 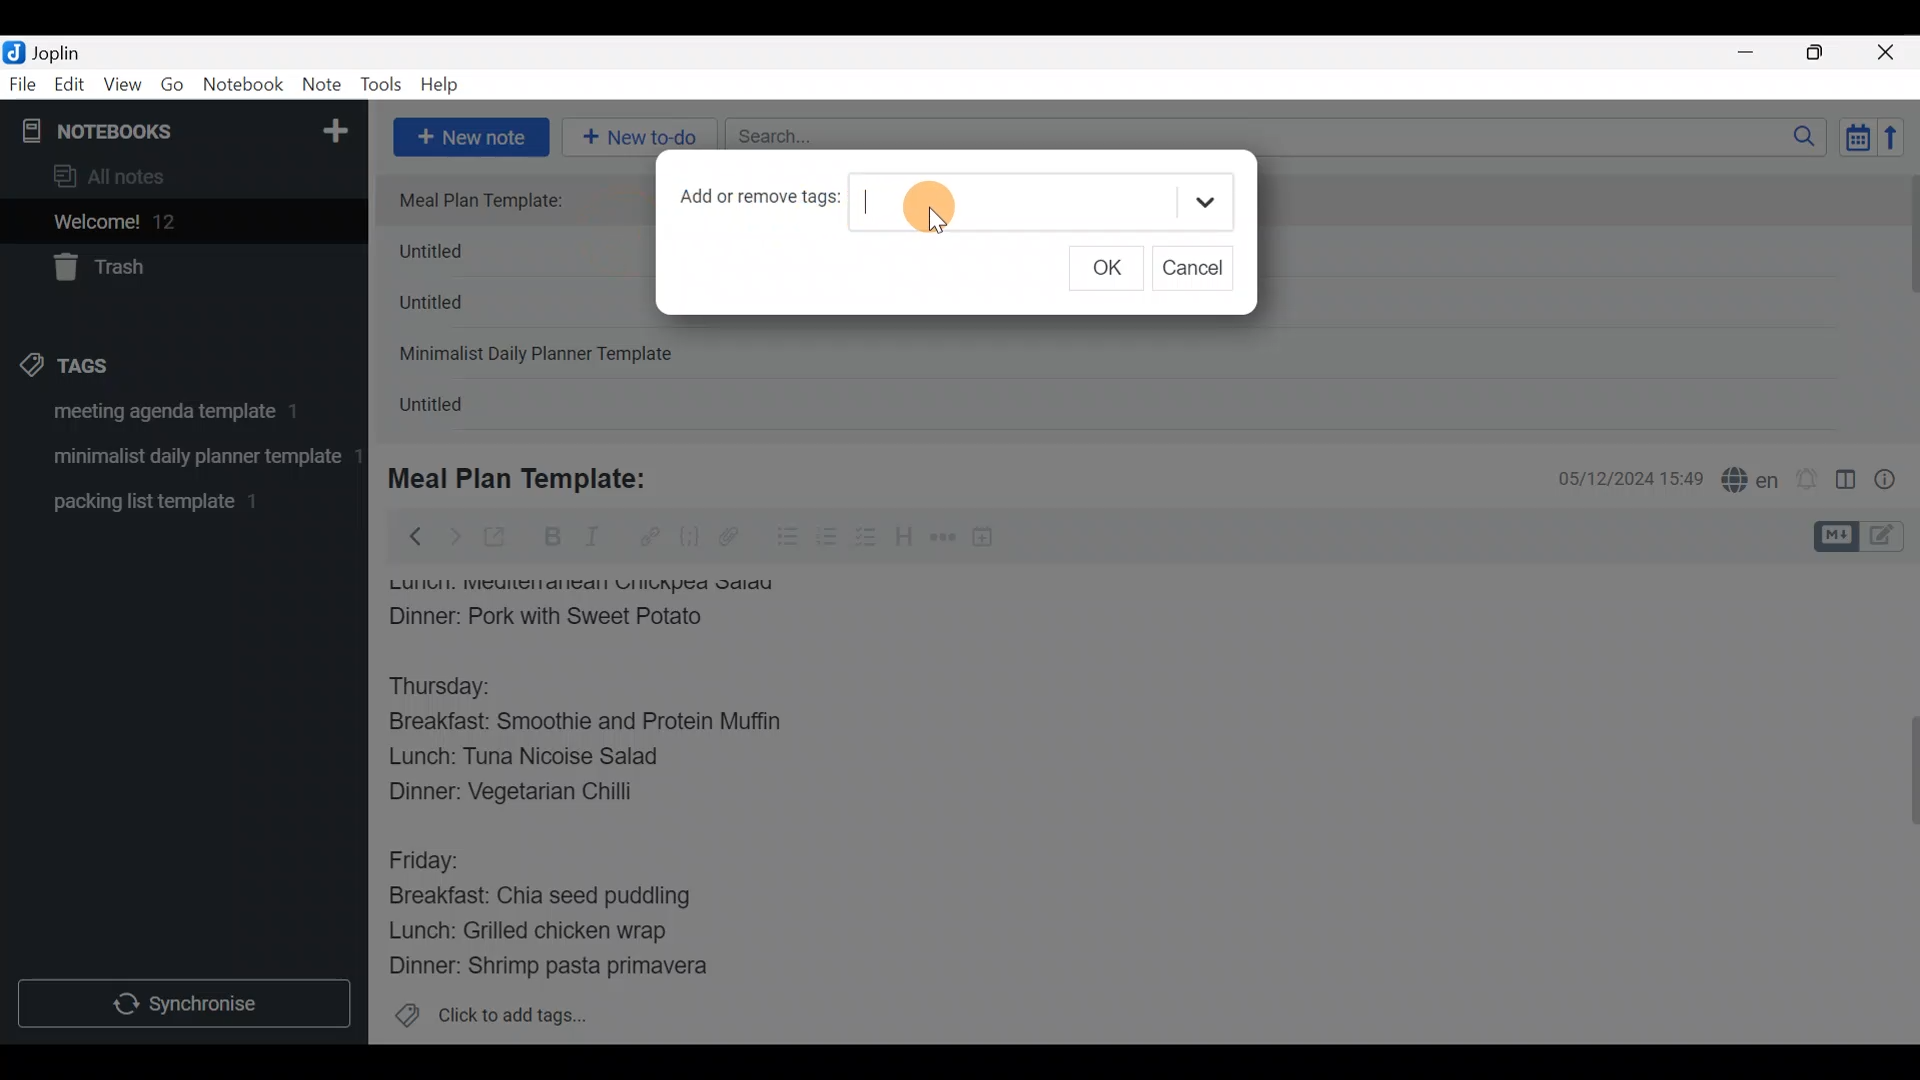 I want to click on Notebook, so click(x=244, y=85).